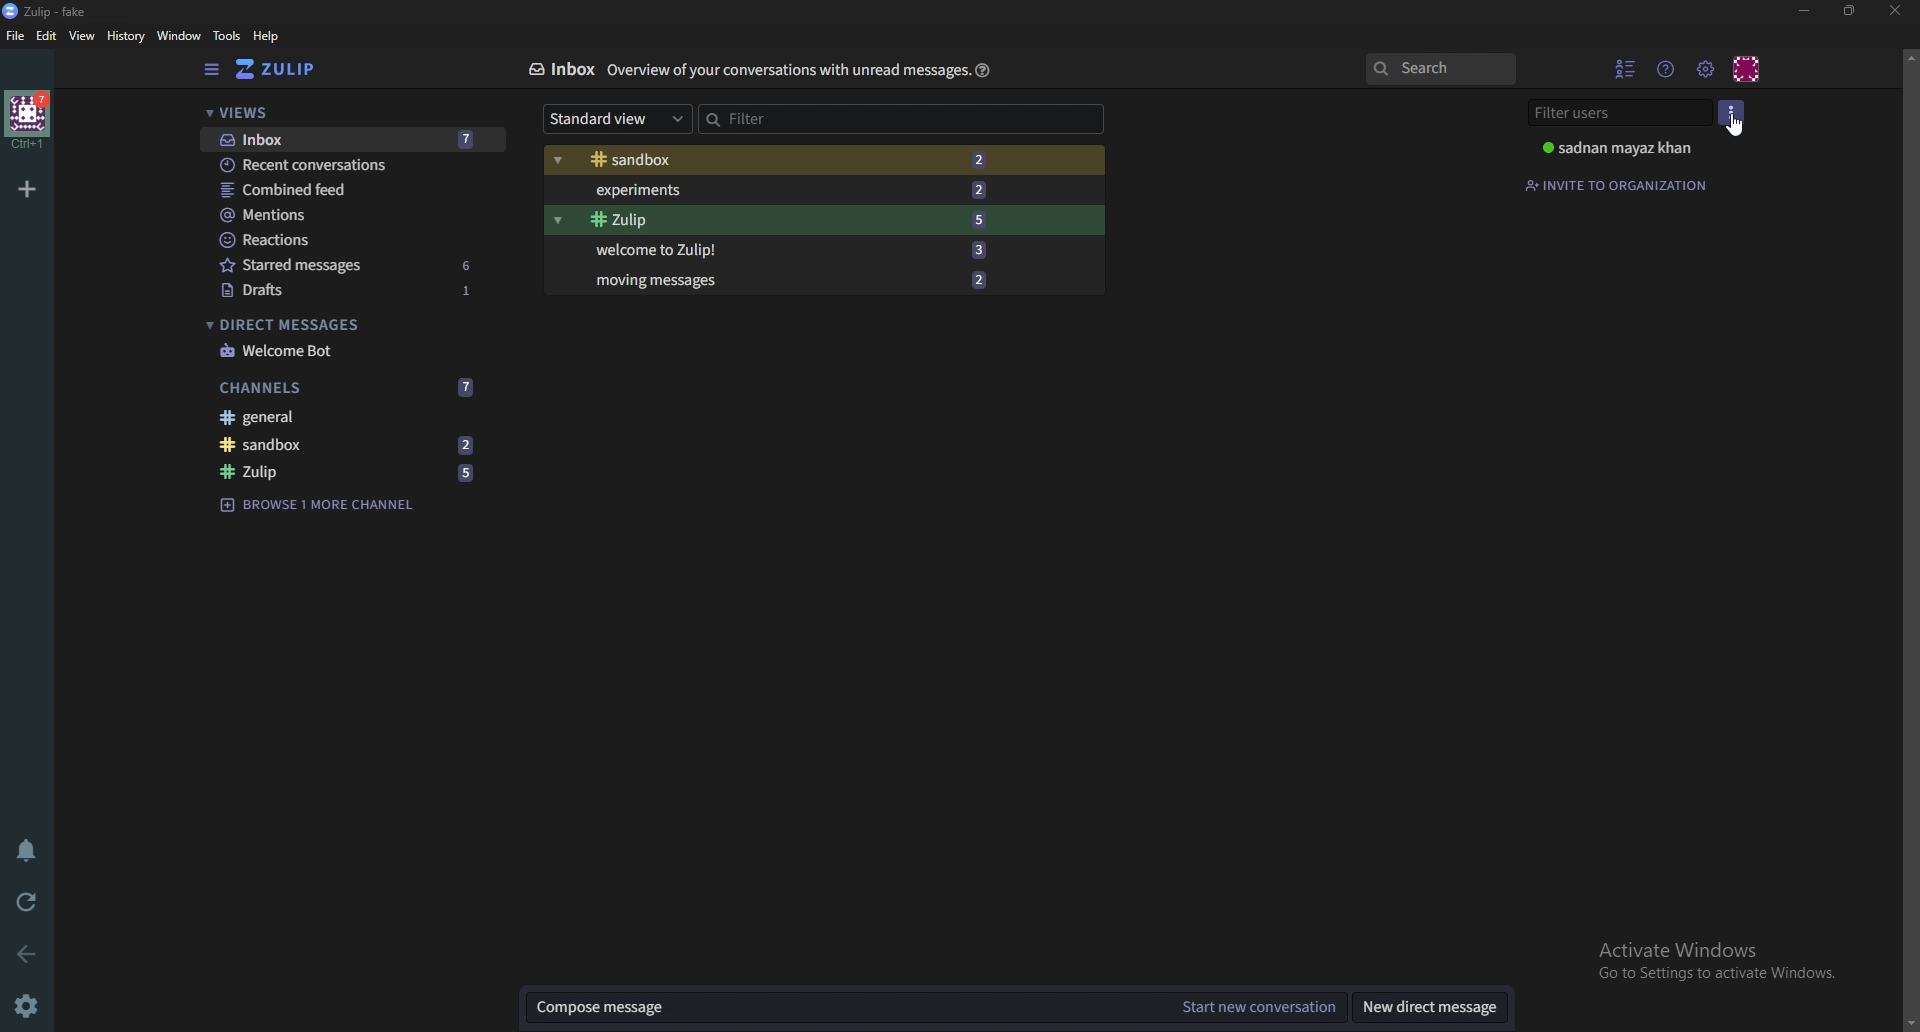 This screenshot has height=1032, width=1920. What do you see at coordinates (85, 37) in the screenshot?
I see `view` at bounding box center [85, 37].